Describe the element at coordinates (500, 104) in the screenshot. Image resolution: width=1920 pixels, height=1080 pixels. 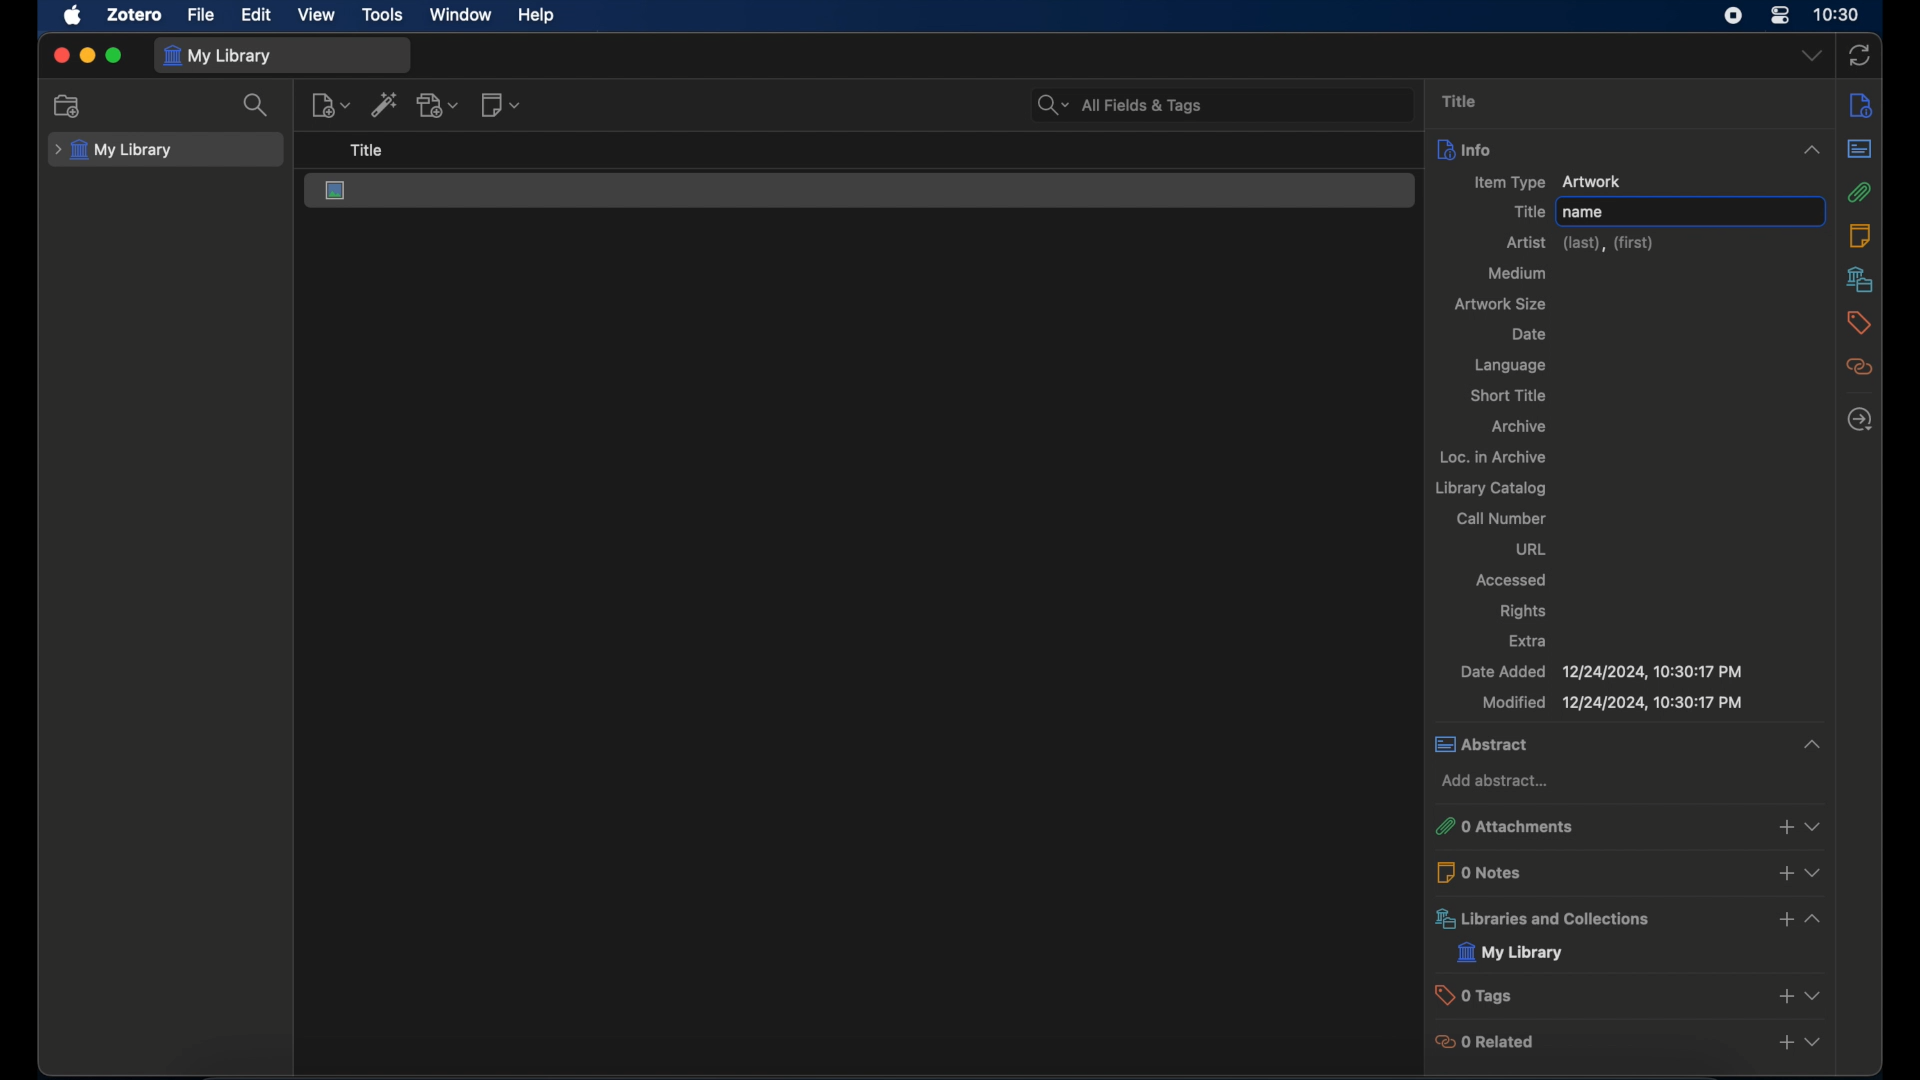
I see `new notes` at that location.